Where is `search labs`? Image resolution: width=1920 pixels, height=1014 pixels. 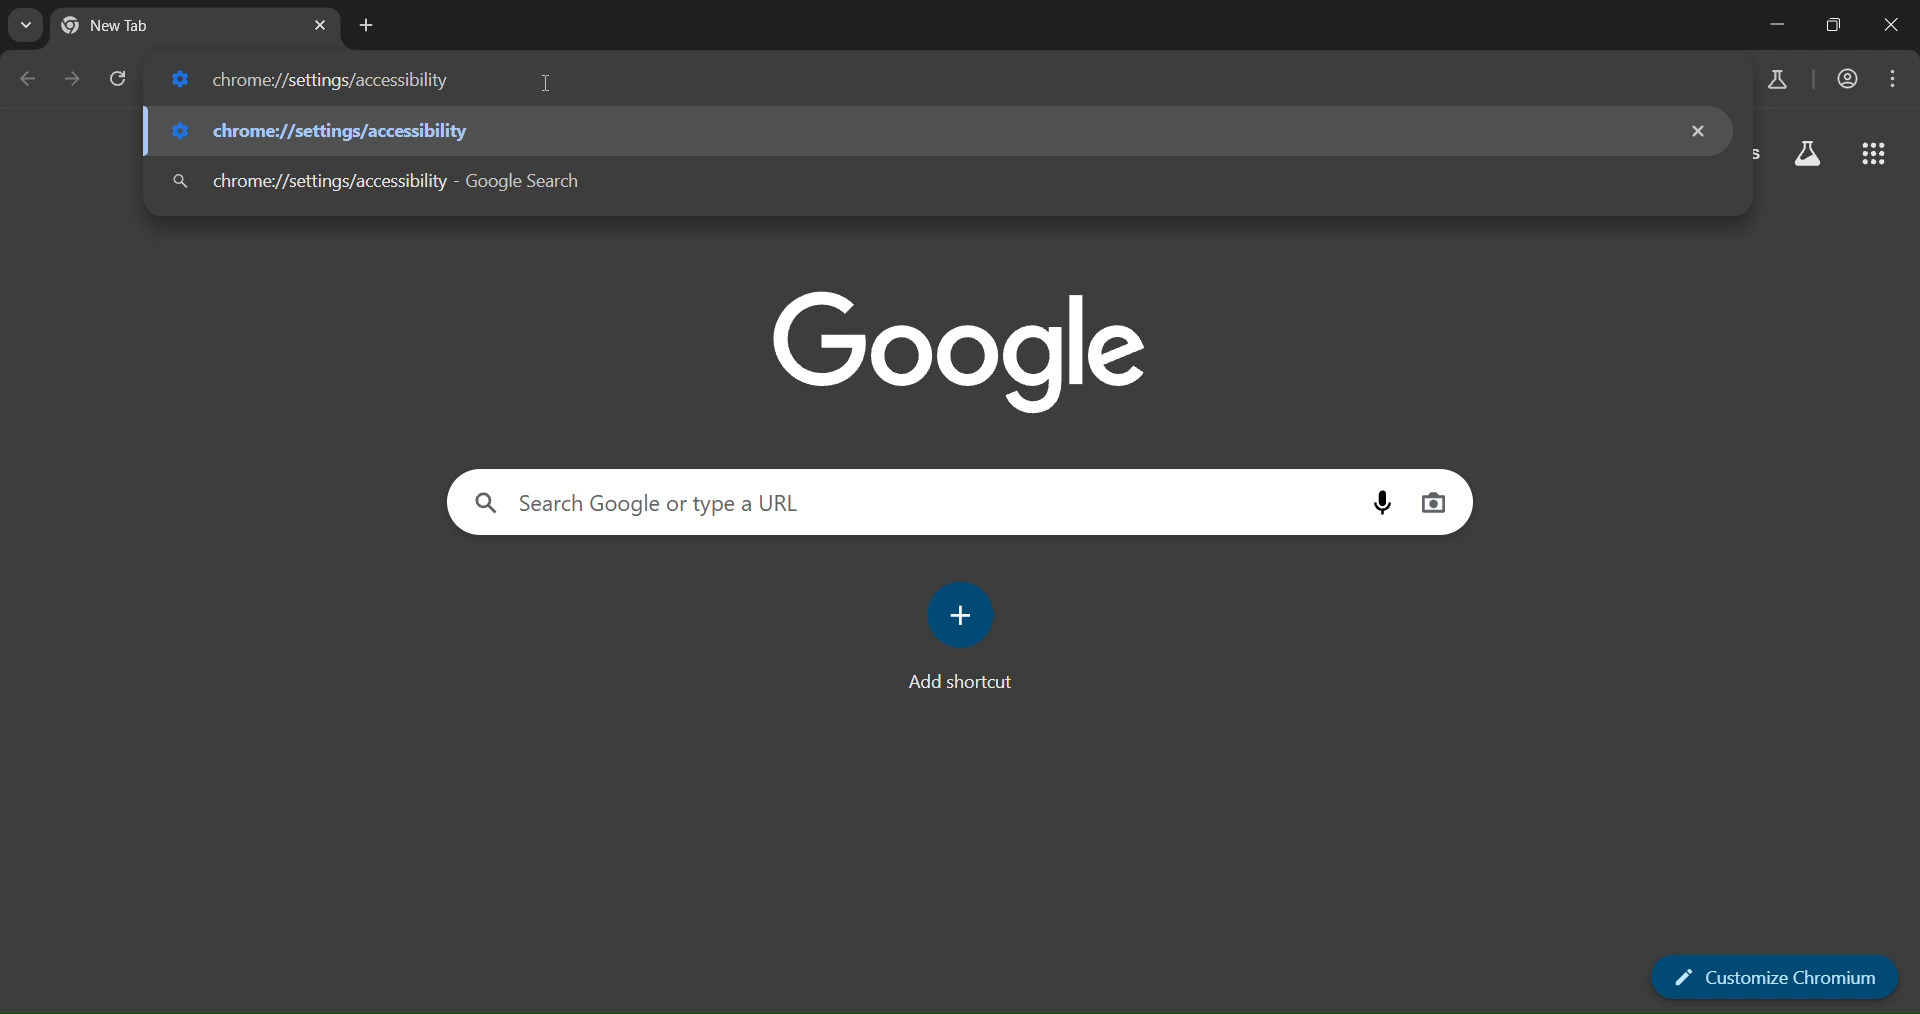 search labs is located at coordinates (1805, 153).